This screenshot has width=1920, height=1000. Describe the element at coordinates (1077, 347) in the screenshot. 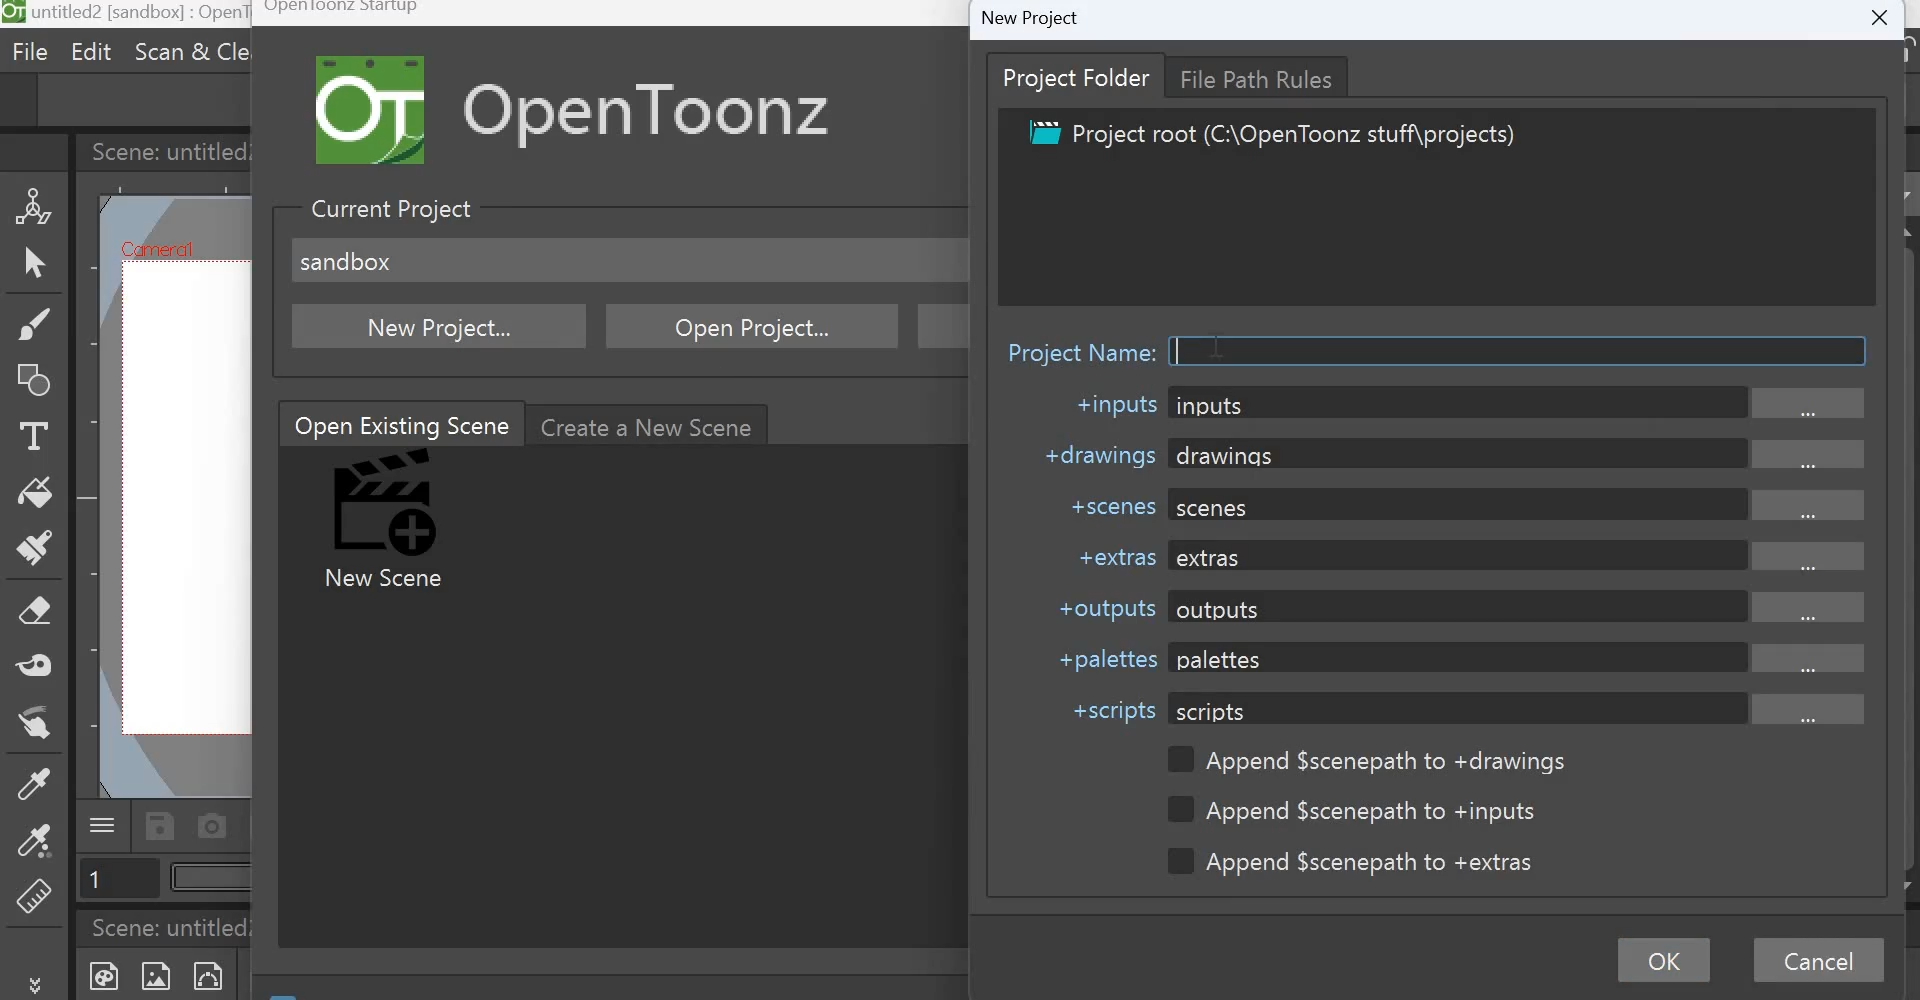

I see `Project name` at that location.